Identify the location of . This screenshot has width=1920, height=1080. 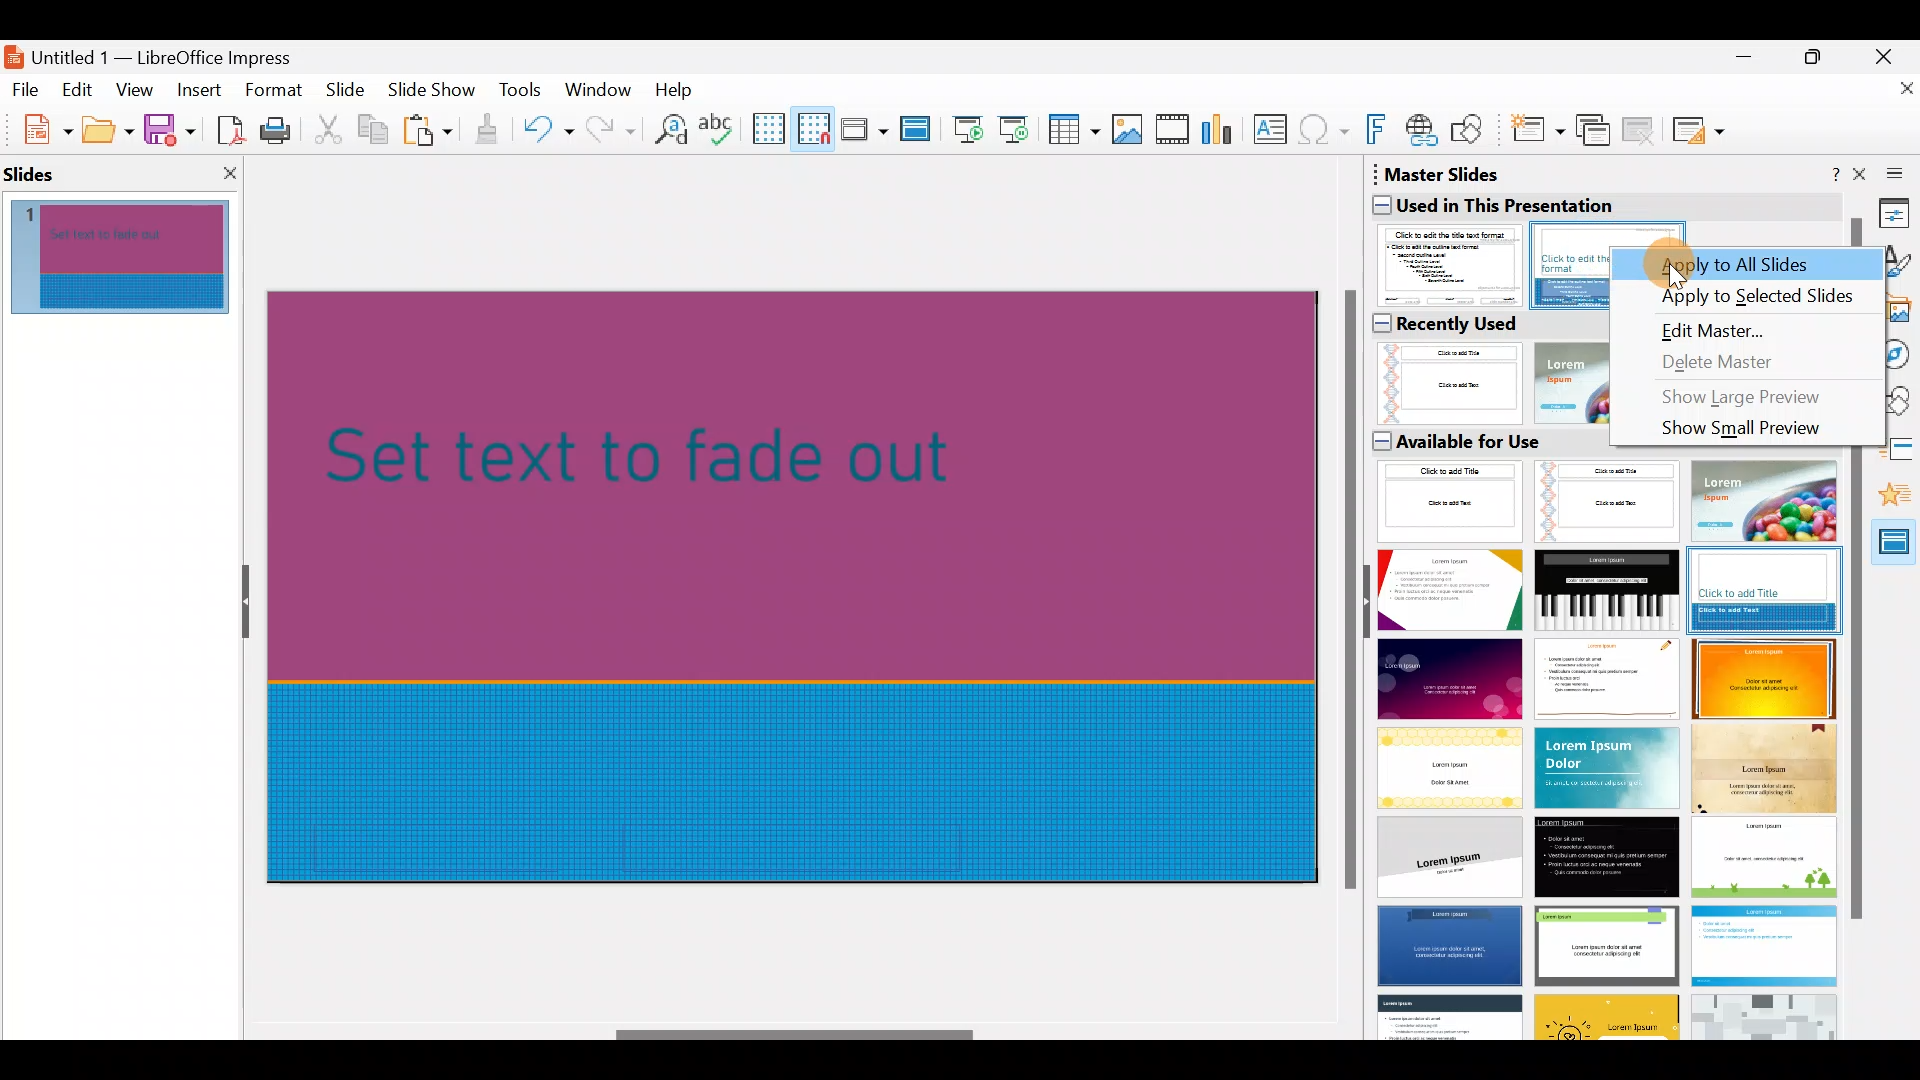
(230, 603).